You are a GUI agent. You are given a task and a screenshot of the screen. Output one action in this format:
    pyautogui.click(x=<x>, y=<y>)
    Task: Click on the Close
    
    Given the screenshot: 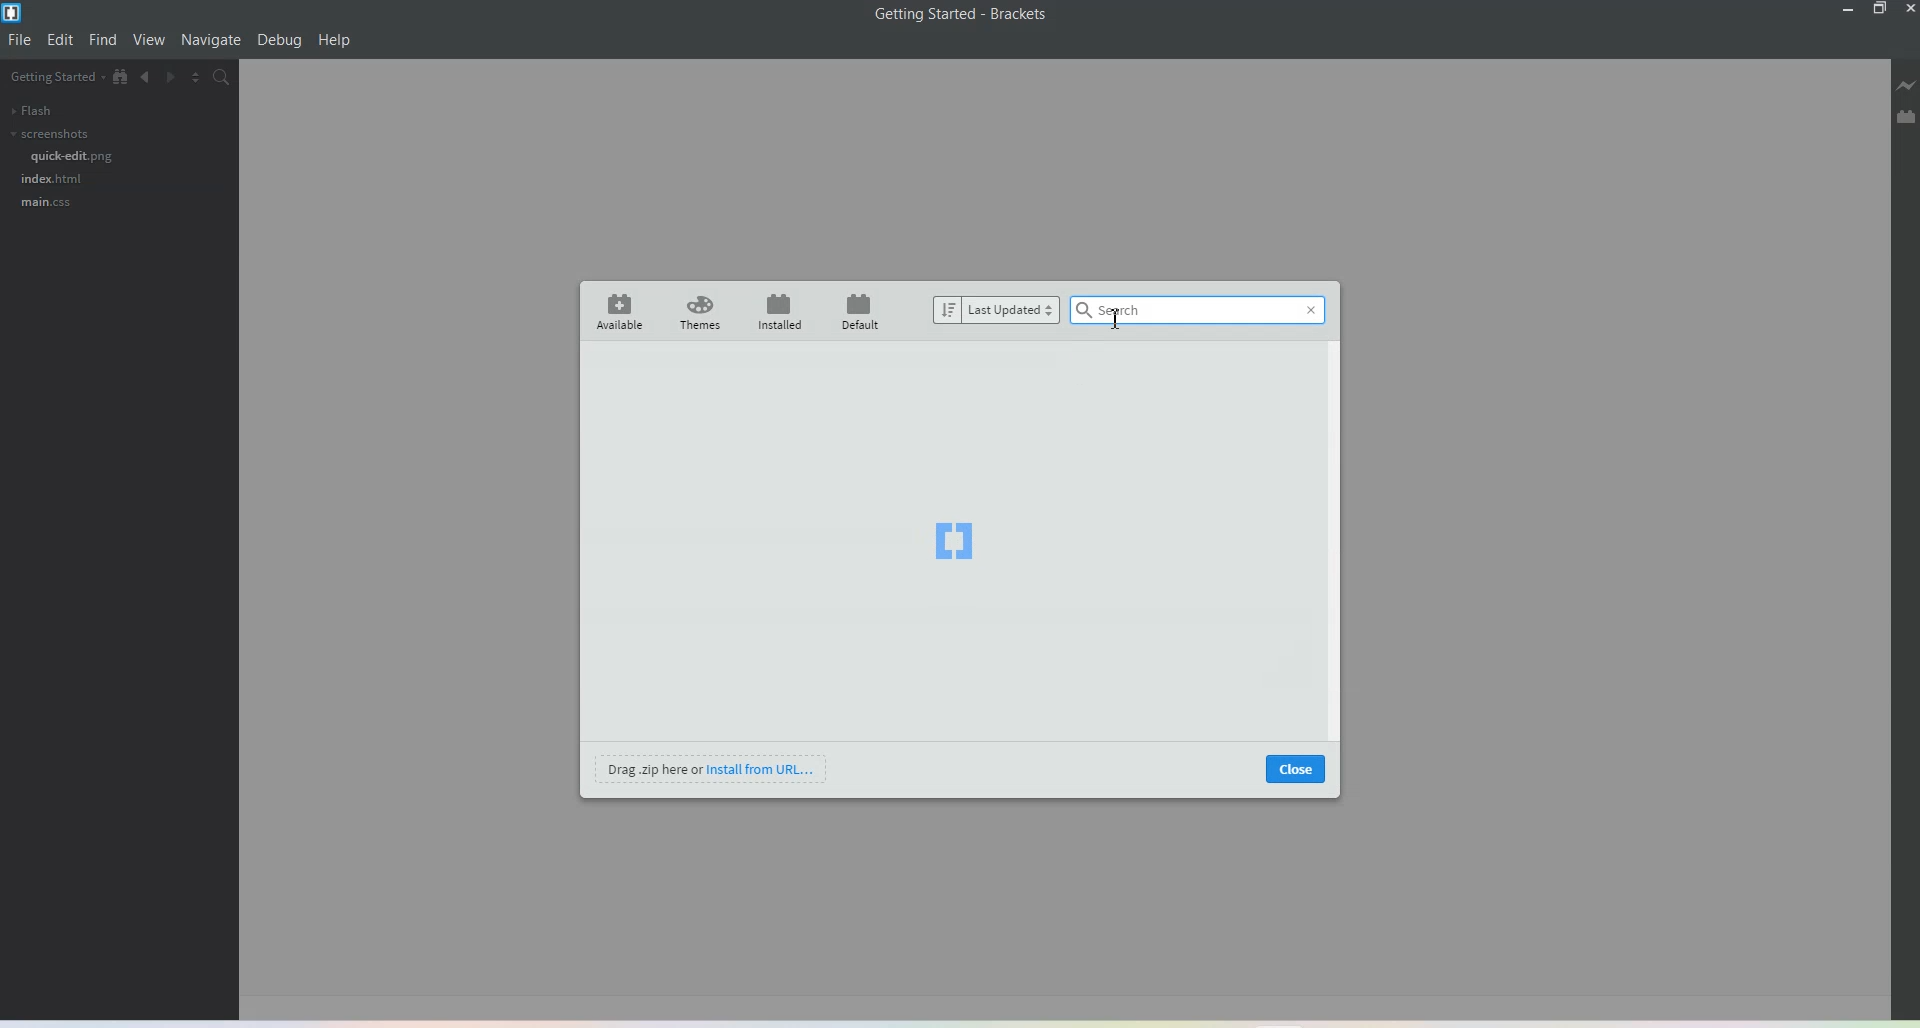 What is the action you would take?
    pyautogui.click(x=1310, y=313)
    